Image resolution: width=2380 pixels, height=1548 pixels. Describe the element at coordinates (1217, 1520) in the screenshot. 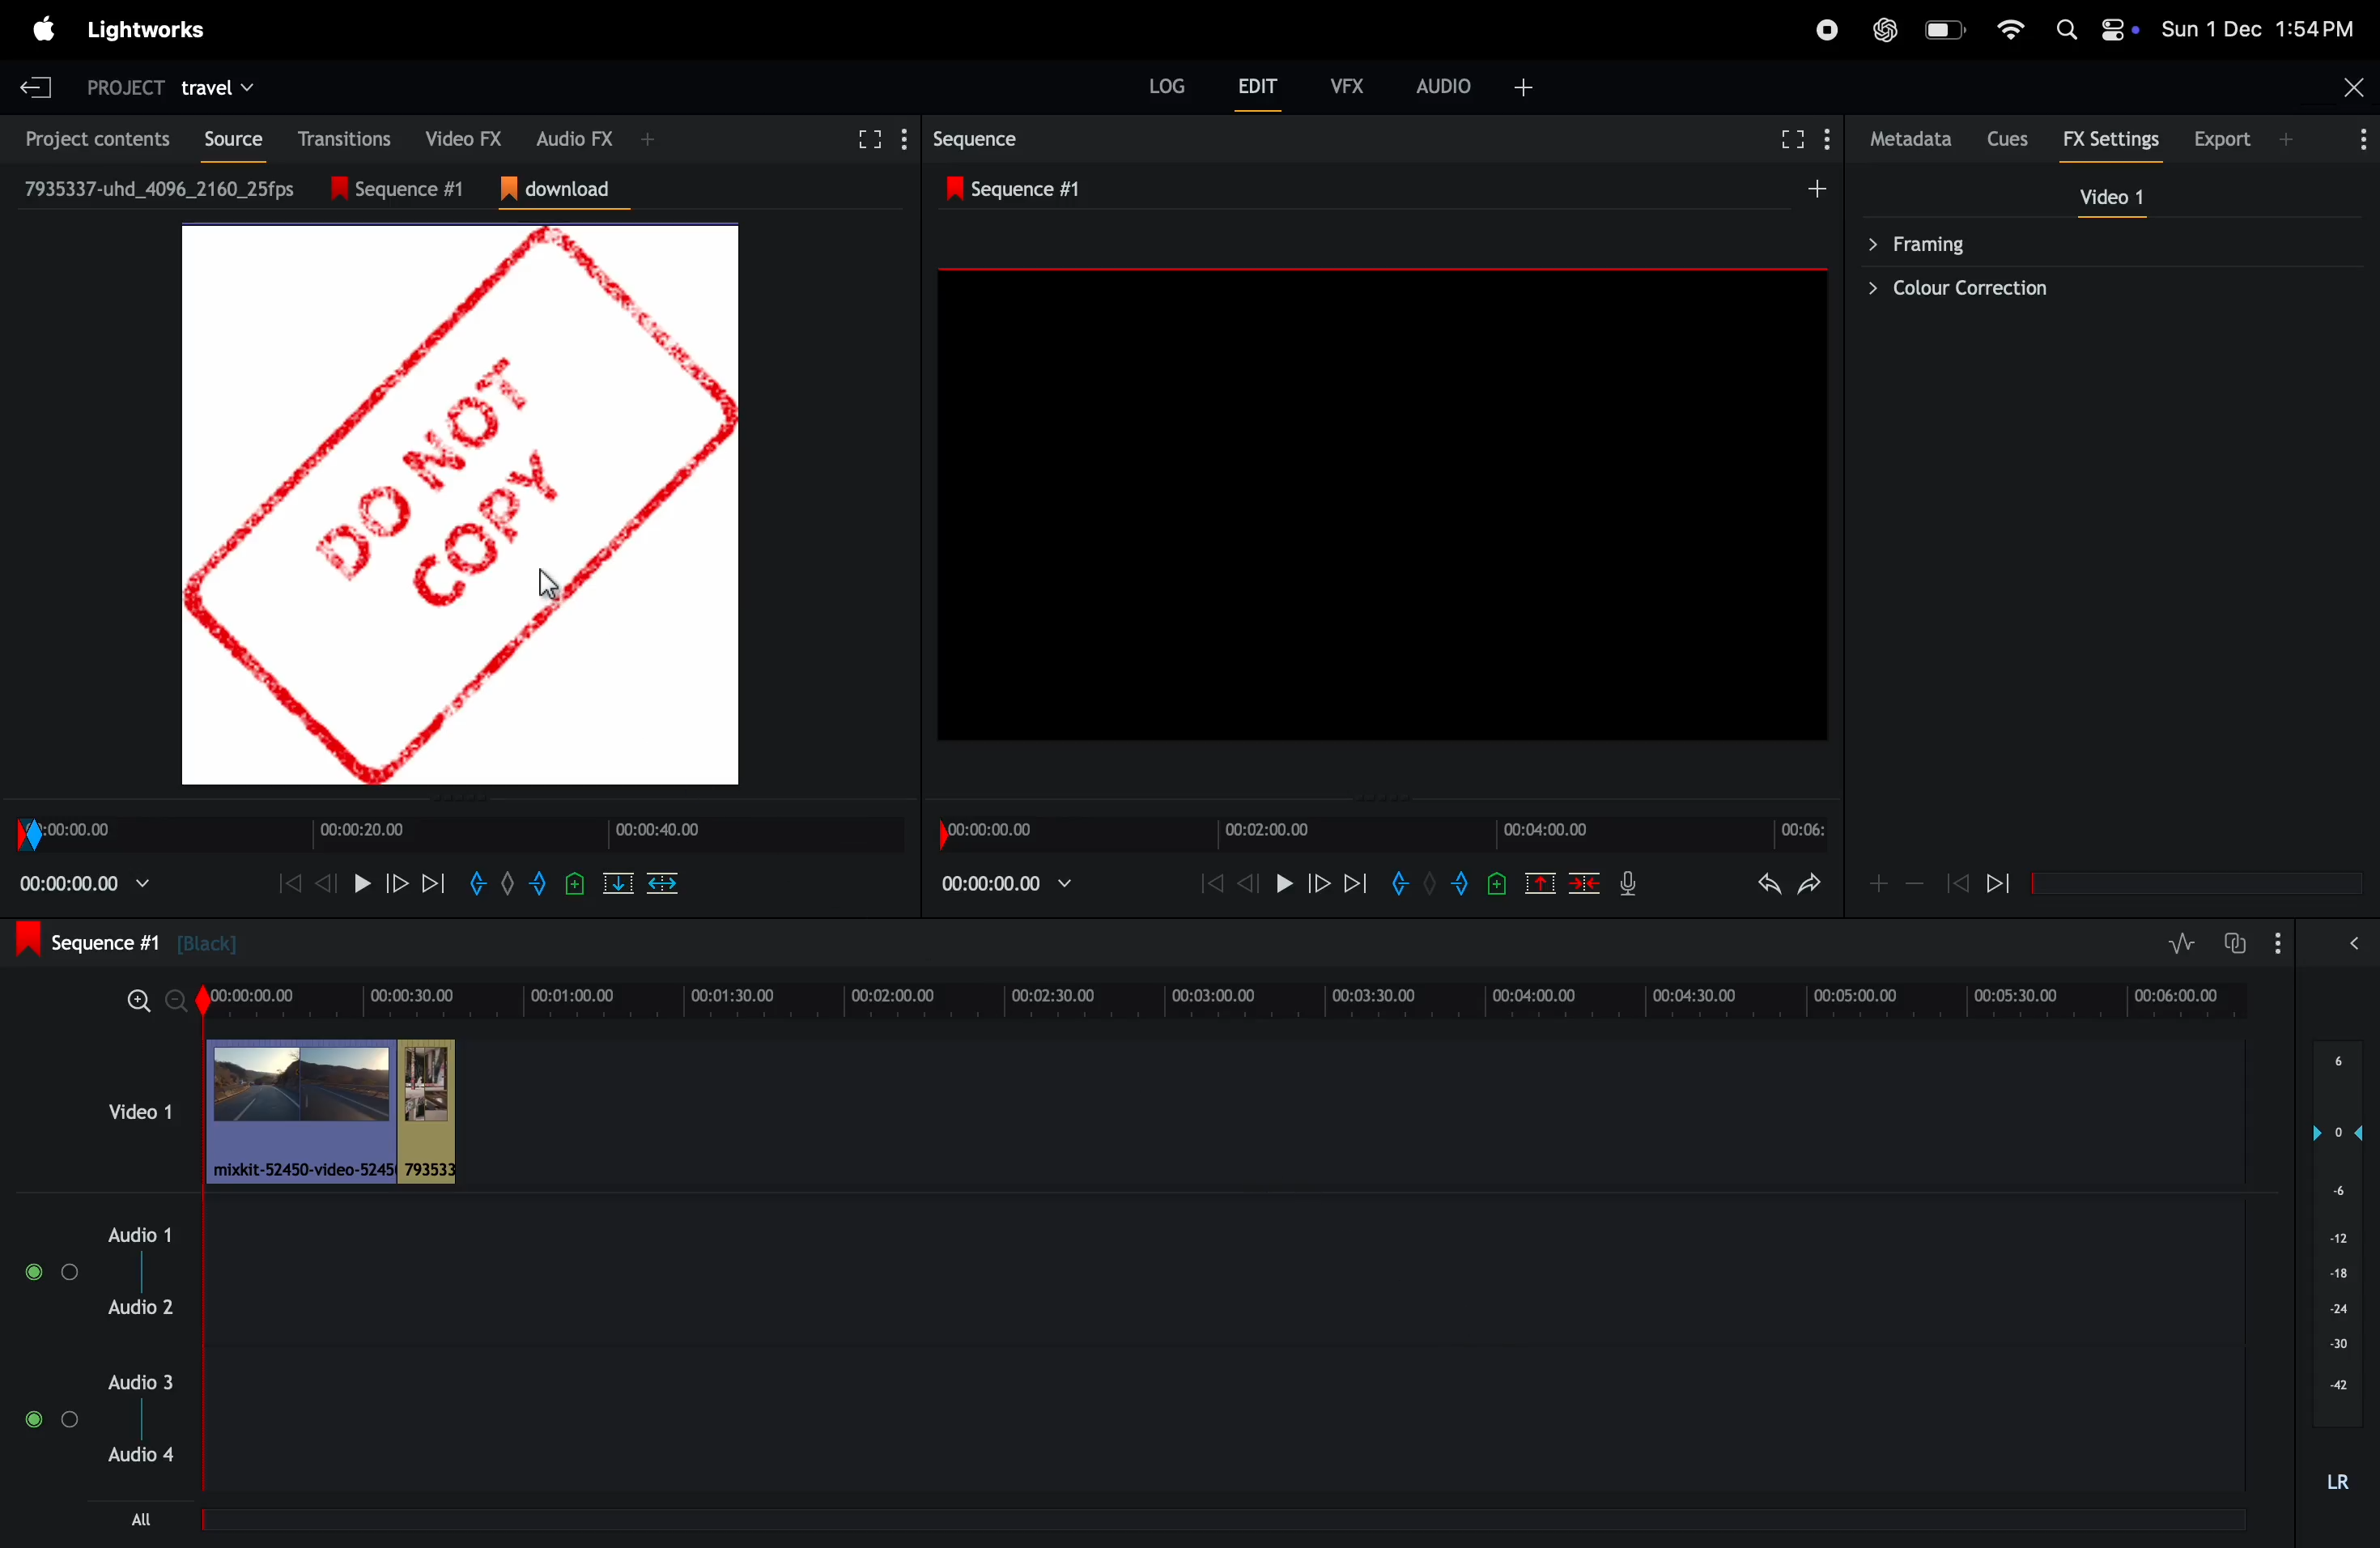

I see `Horizontal slide bar` at that location.